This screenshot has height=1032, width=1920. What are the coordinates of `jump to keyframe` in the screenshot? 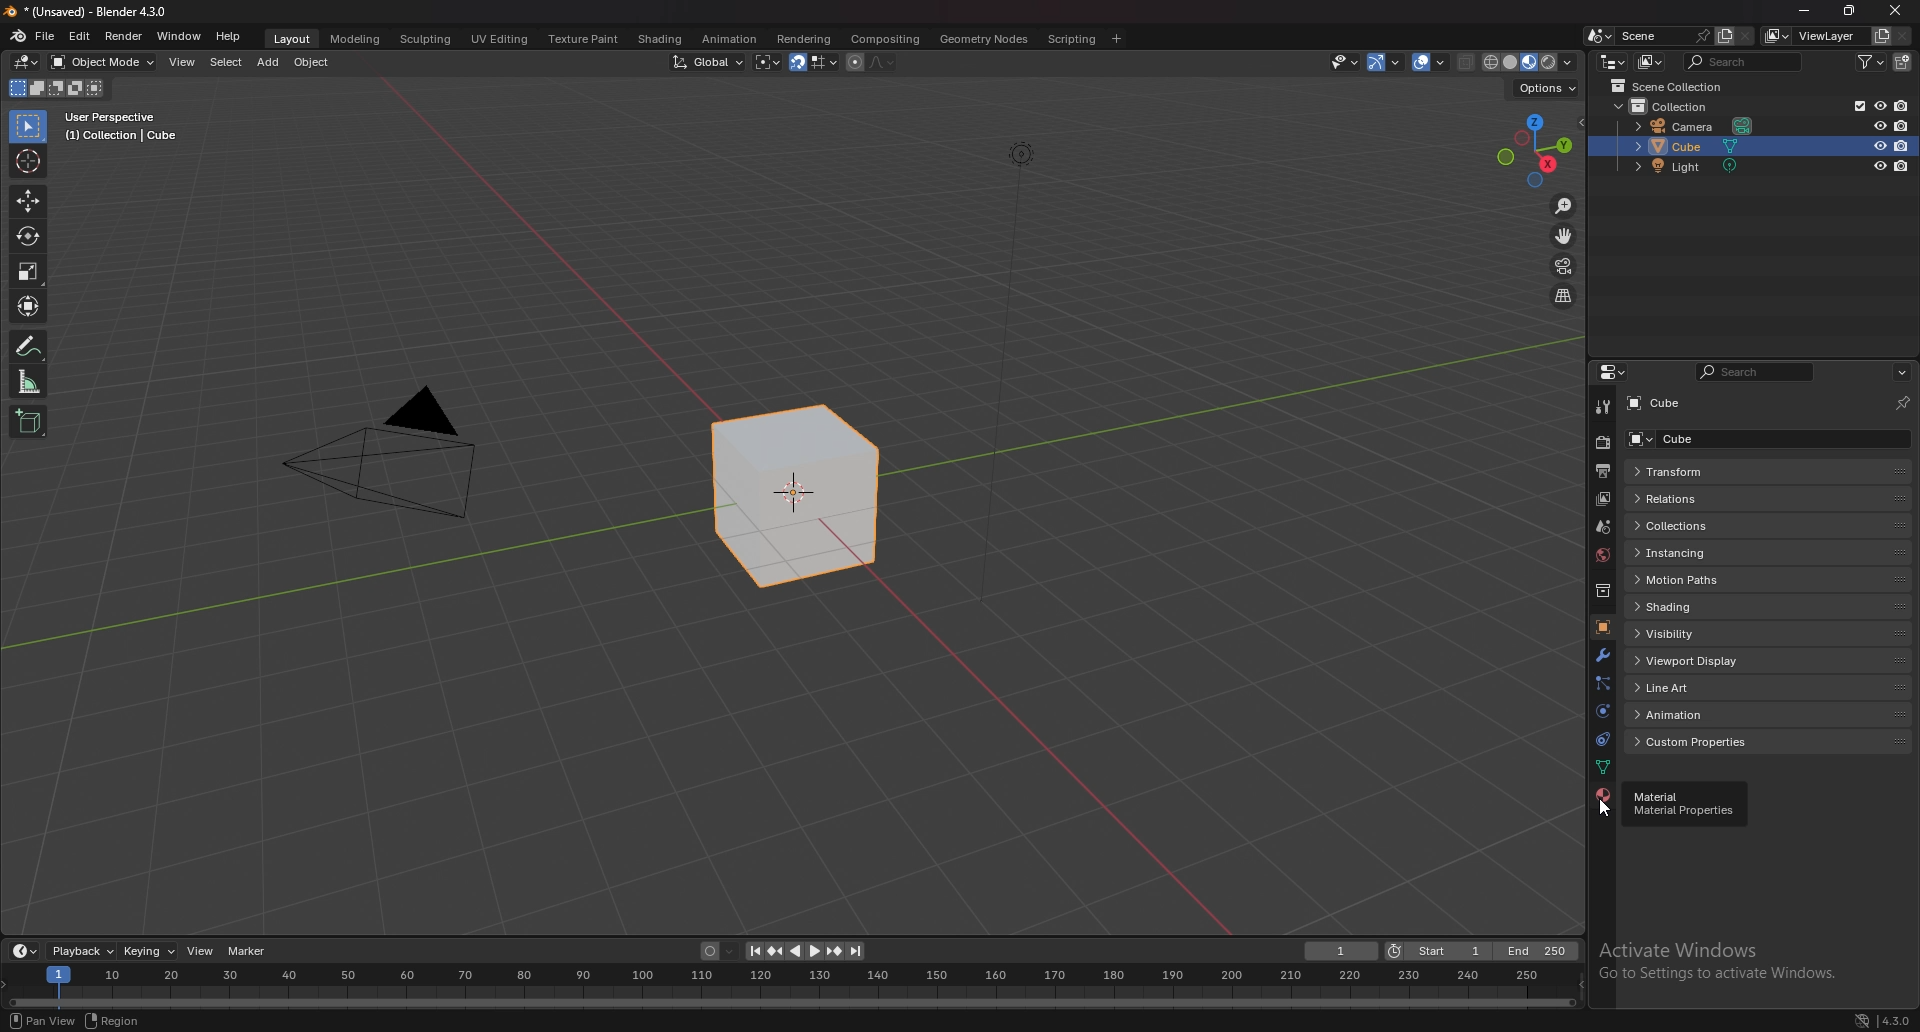 It's located at (774, 951).